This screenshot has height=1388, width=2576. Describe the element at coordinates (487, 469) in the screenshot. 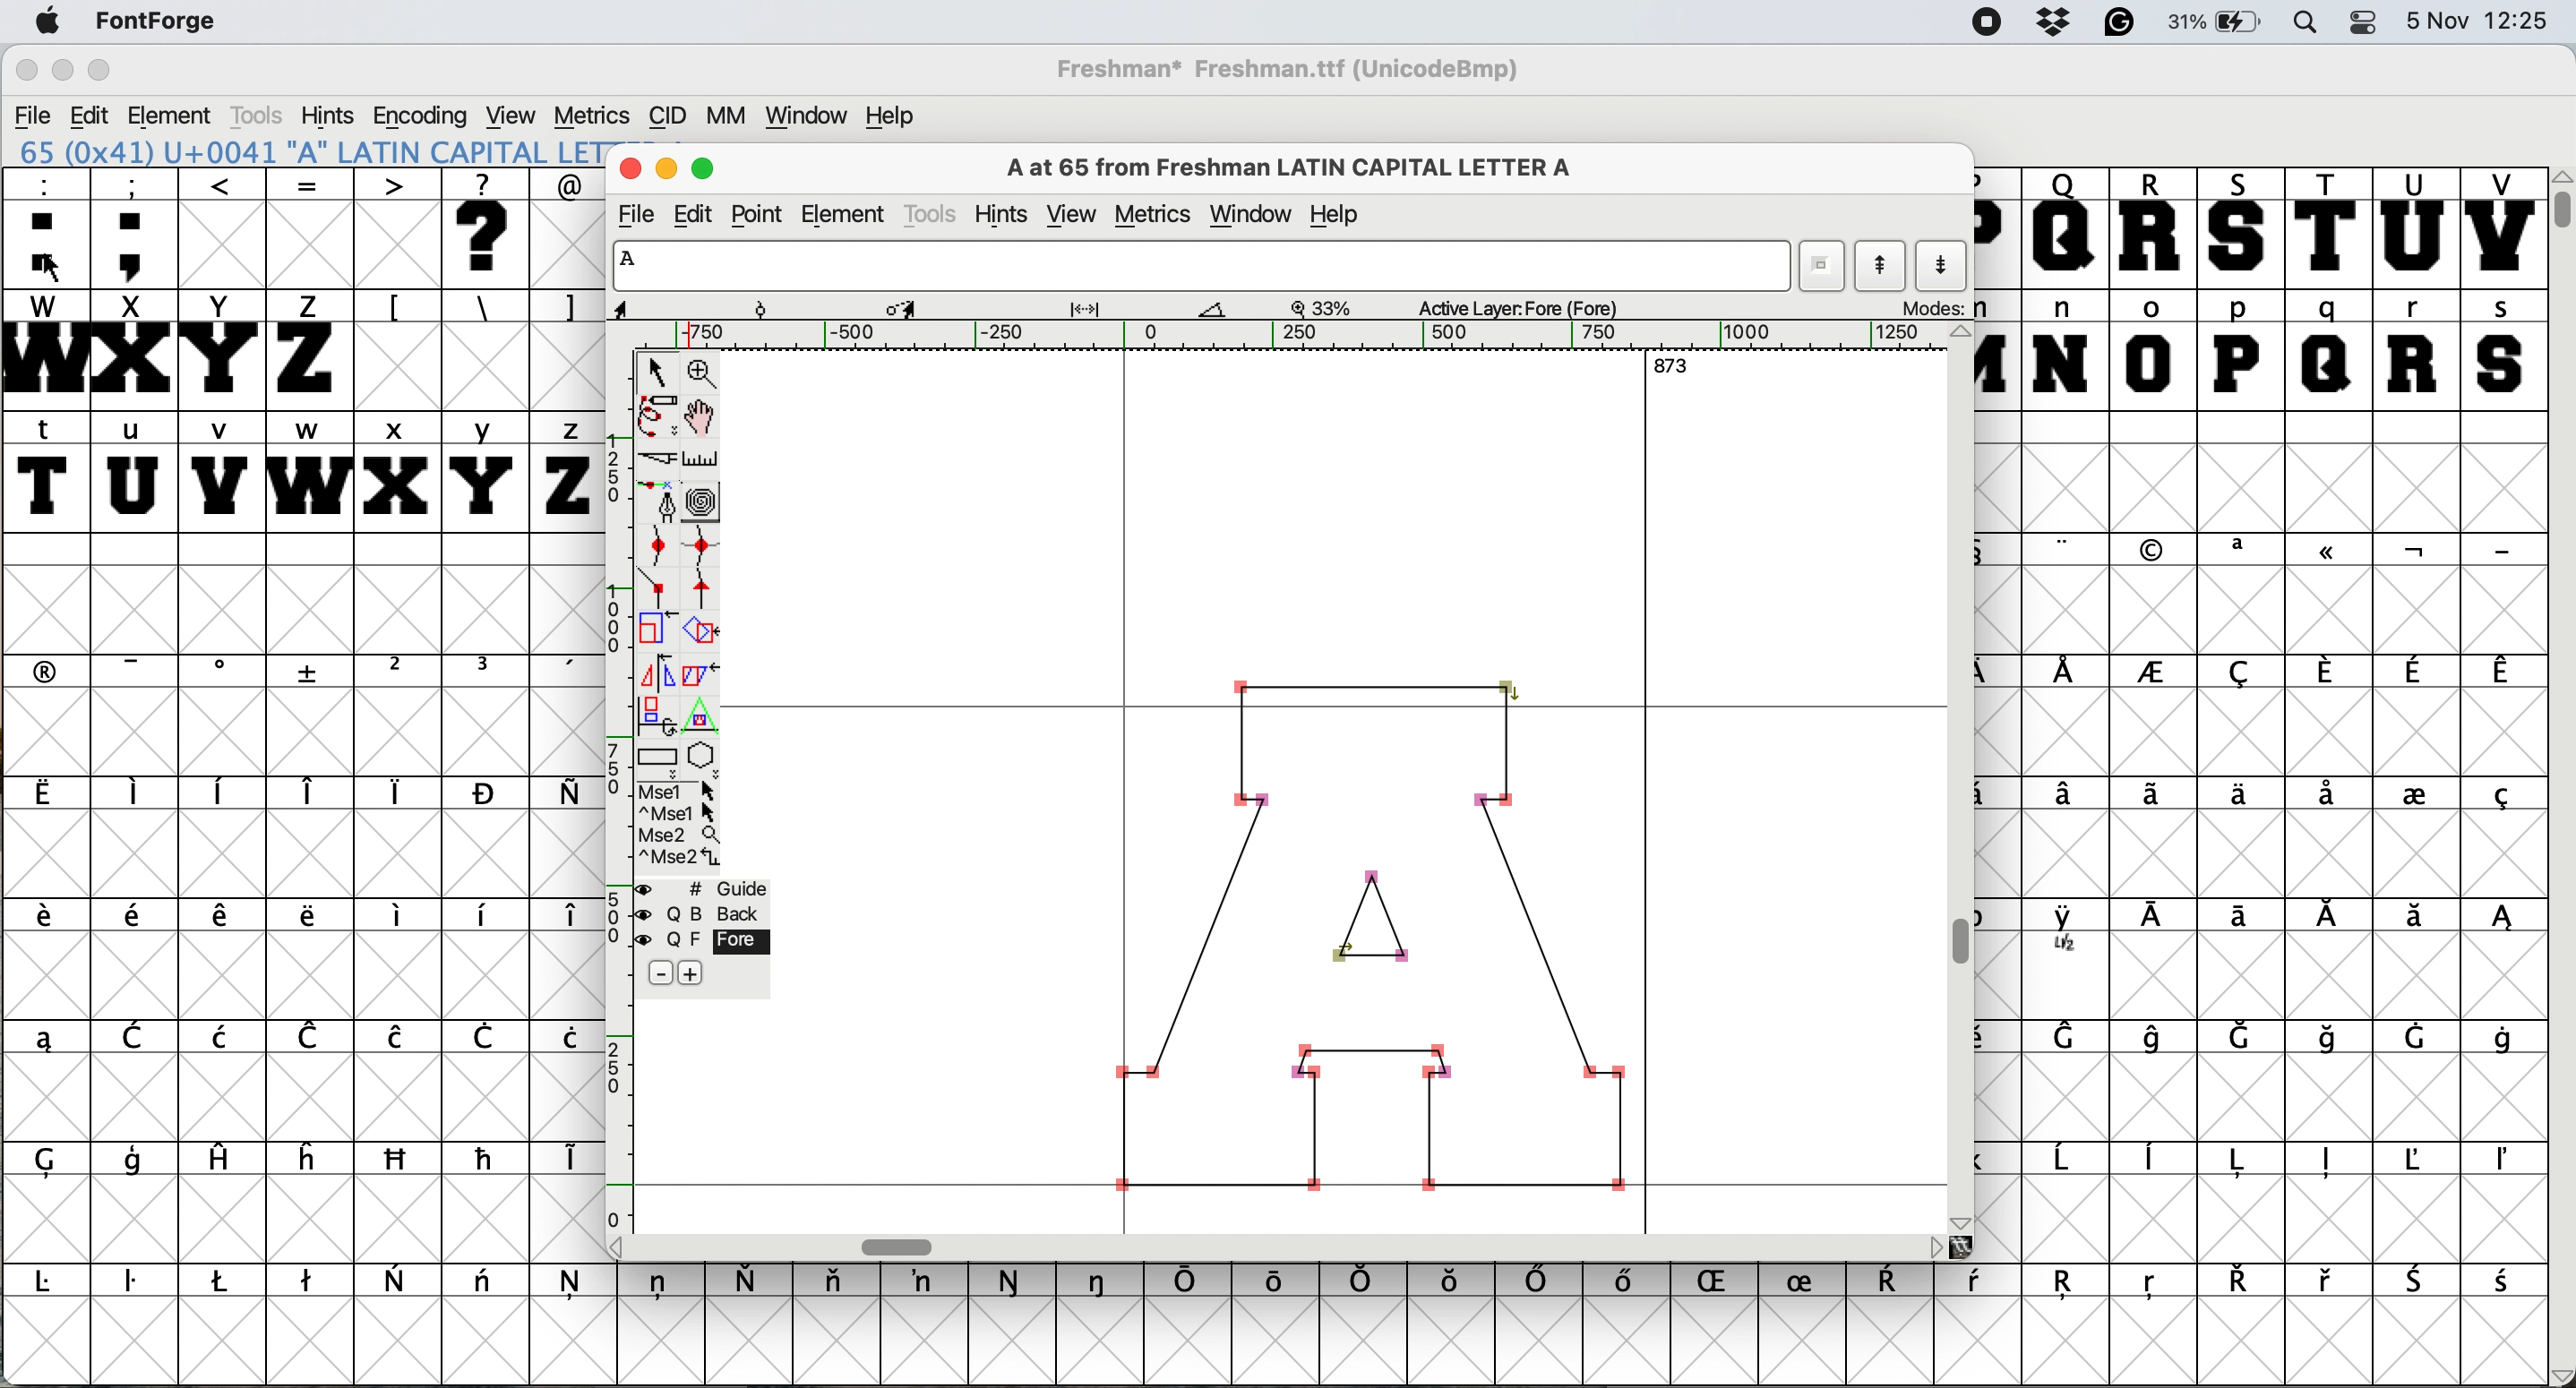

I see `y` at that location.